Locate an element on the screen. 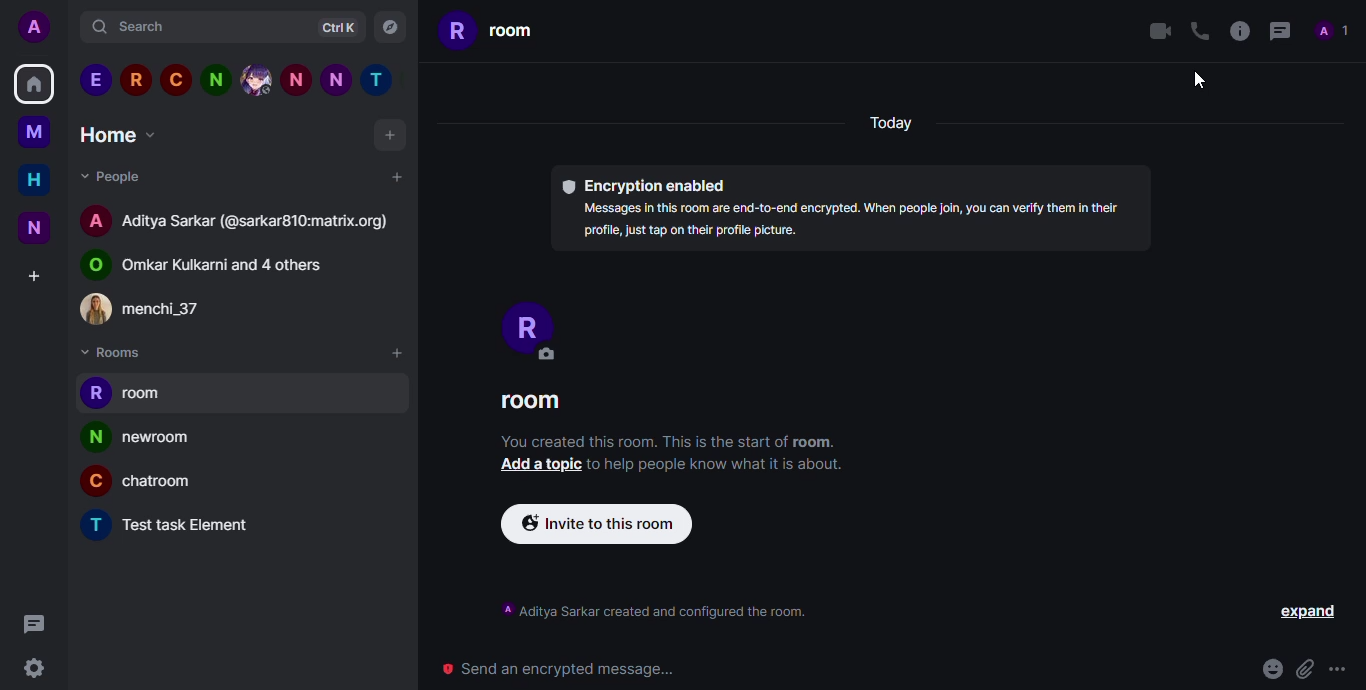 This screenshot has width=1366, height=690. rooms dropdown is located at coordinates (126, 352).